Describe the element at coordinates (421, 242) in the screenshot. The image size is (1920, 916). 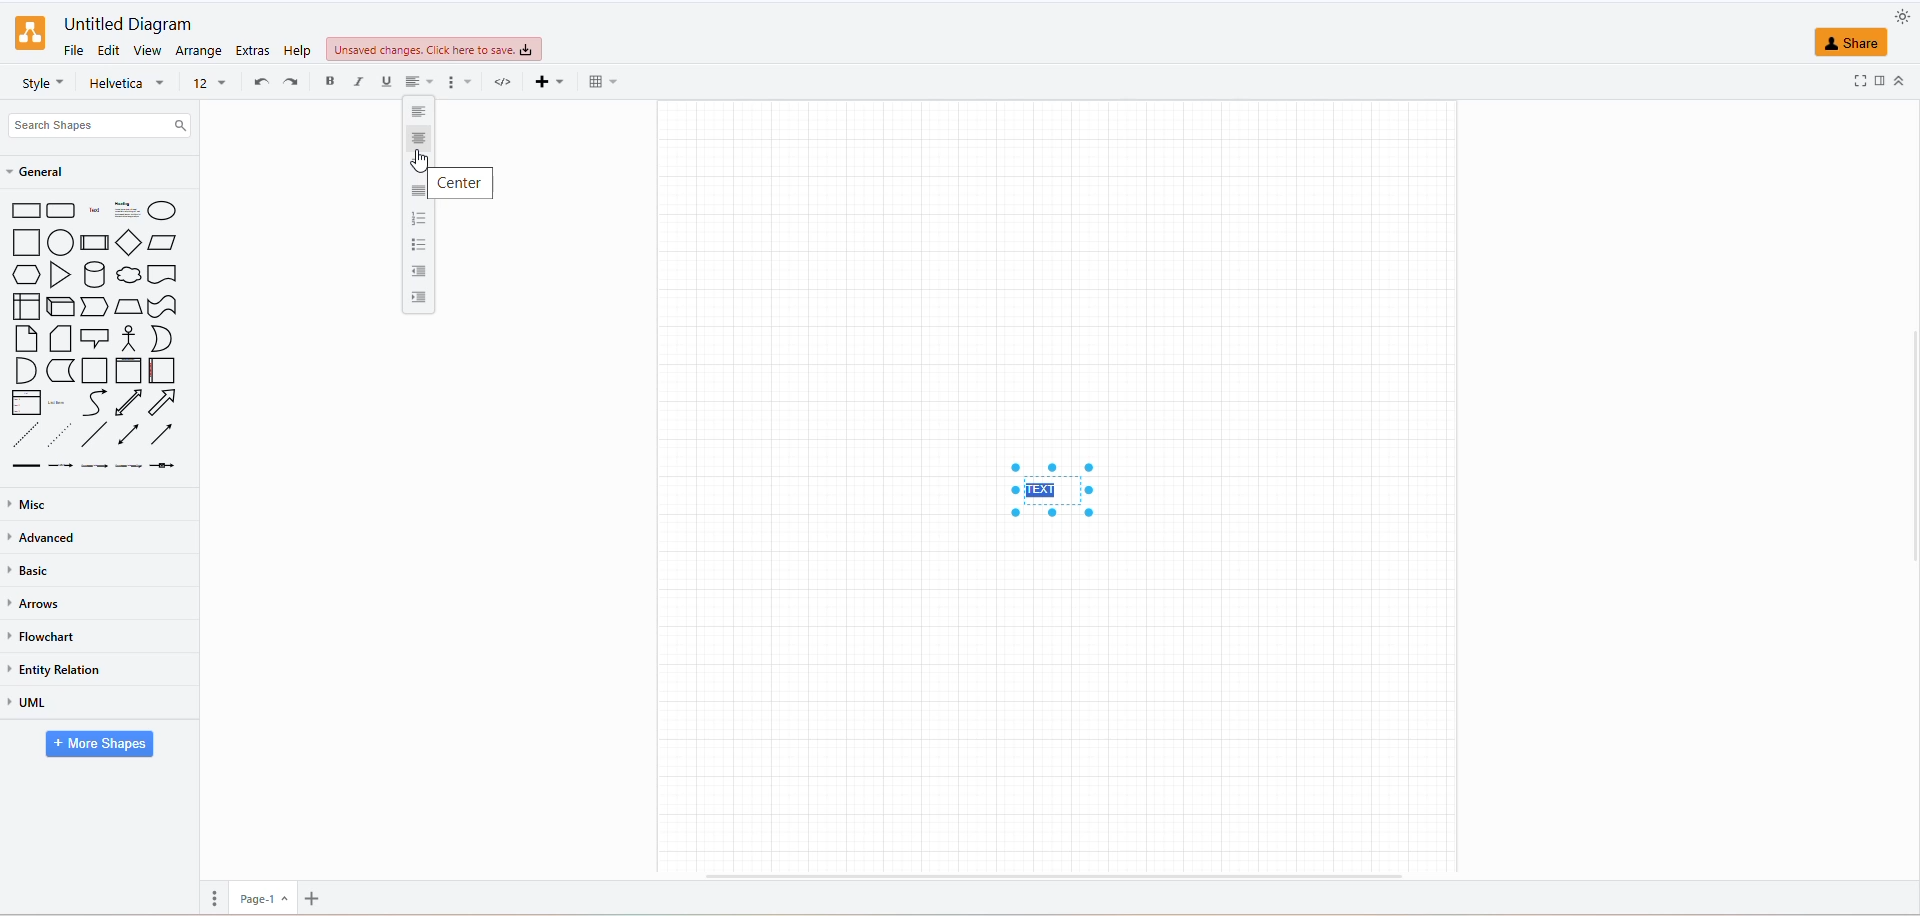
I see `bulleted list` at that location.